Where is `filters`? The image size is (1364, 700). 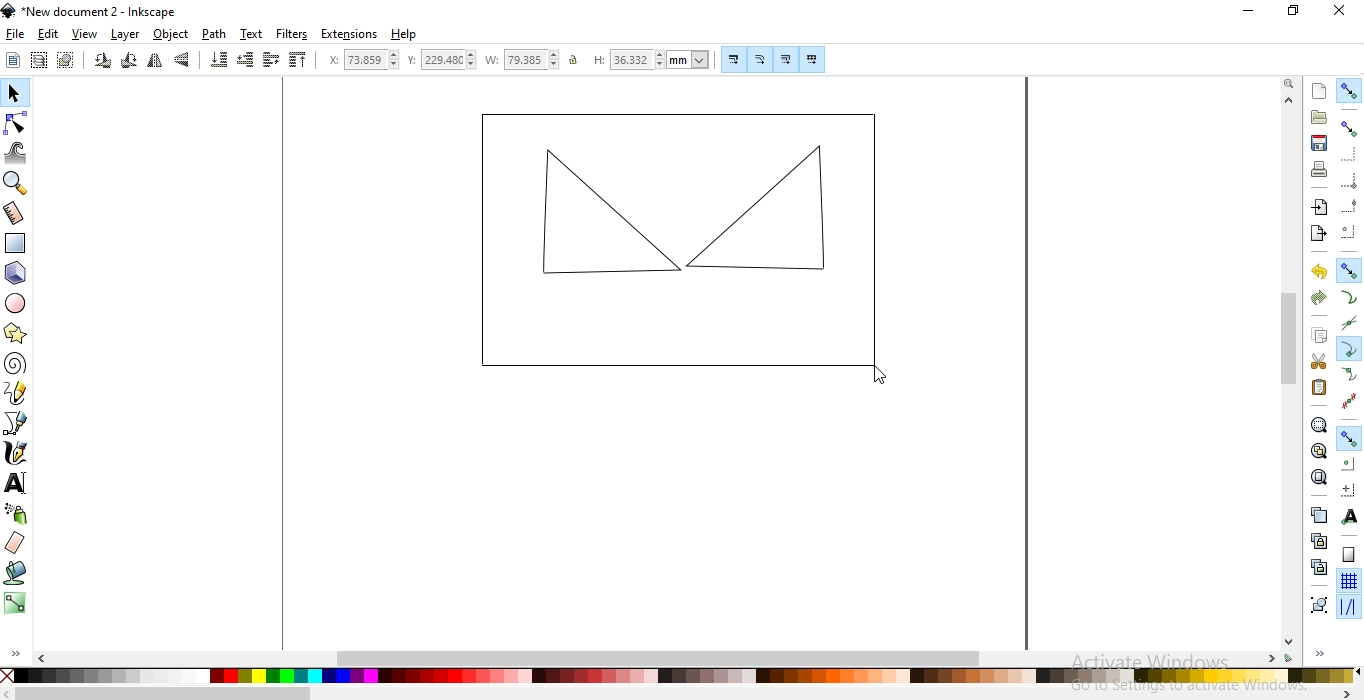 filters is located at coordinates (292, 34).